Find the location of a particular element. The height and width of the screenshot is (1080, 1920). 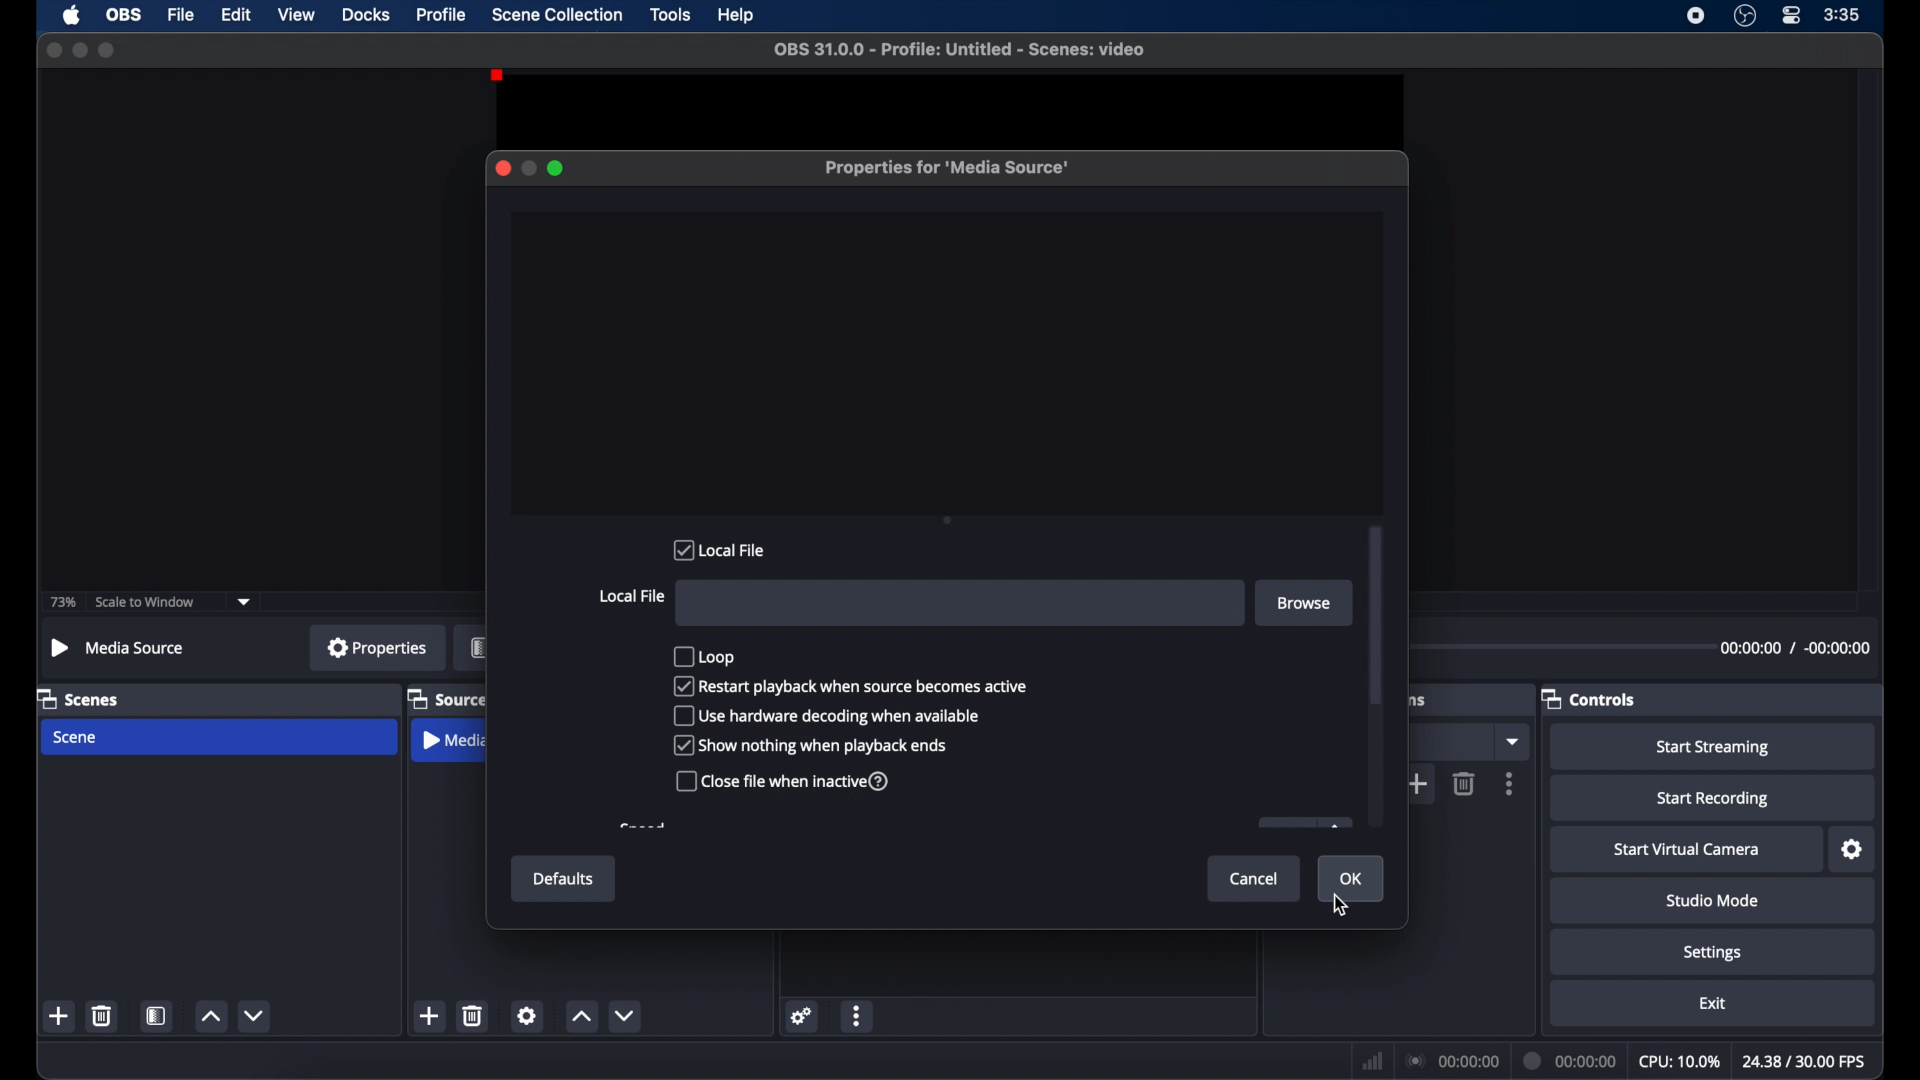

scene filters is located at coordinates (156, 1015).